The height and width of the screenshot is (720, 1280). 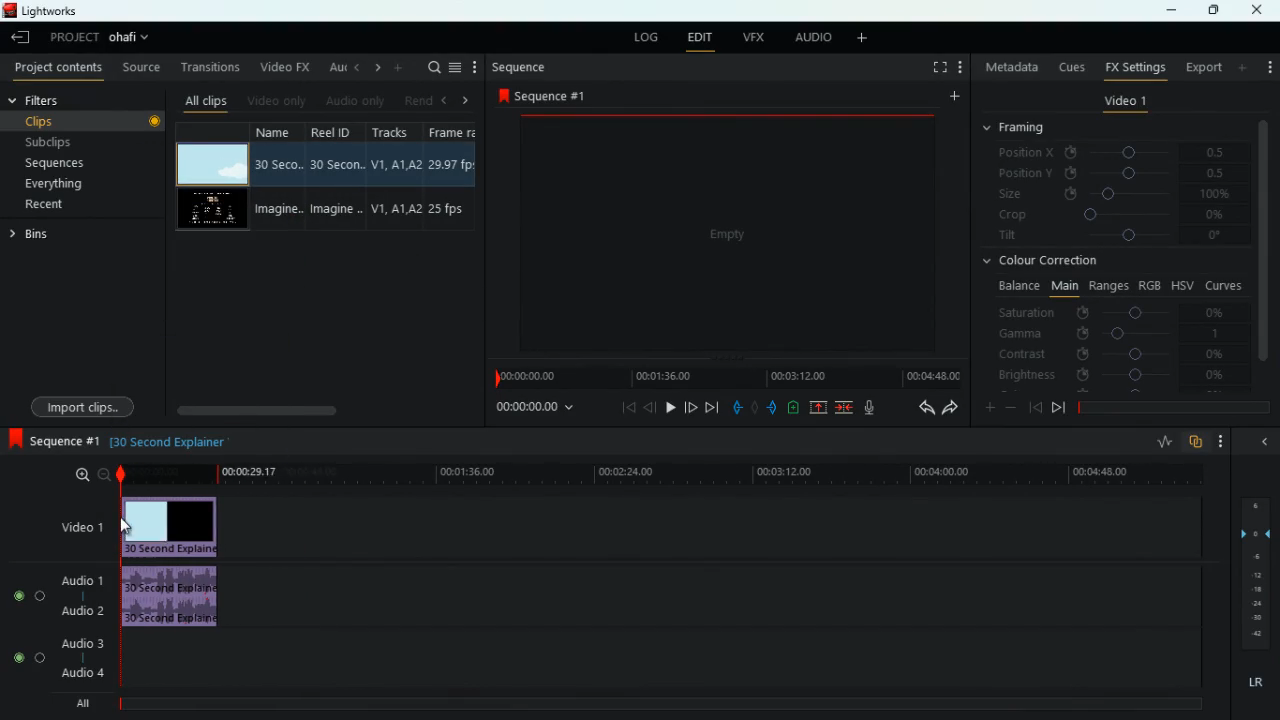 I want to click on zoom, so click(x=87, y=476).